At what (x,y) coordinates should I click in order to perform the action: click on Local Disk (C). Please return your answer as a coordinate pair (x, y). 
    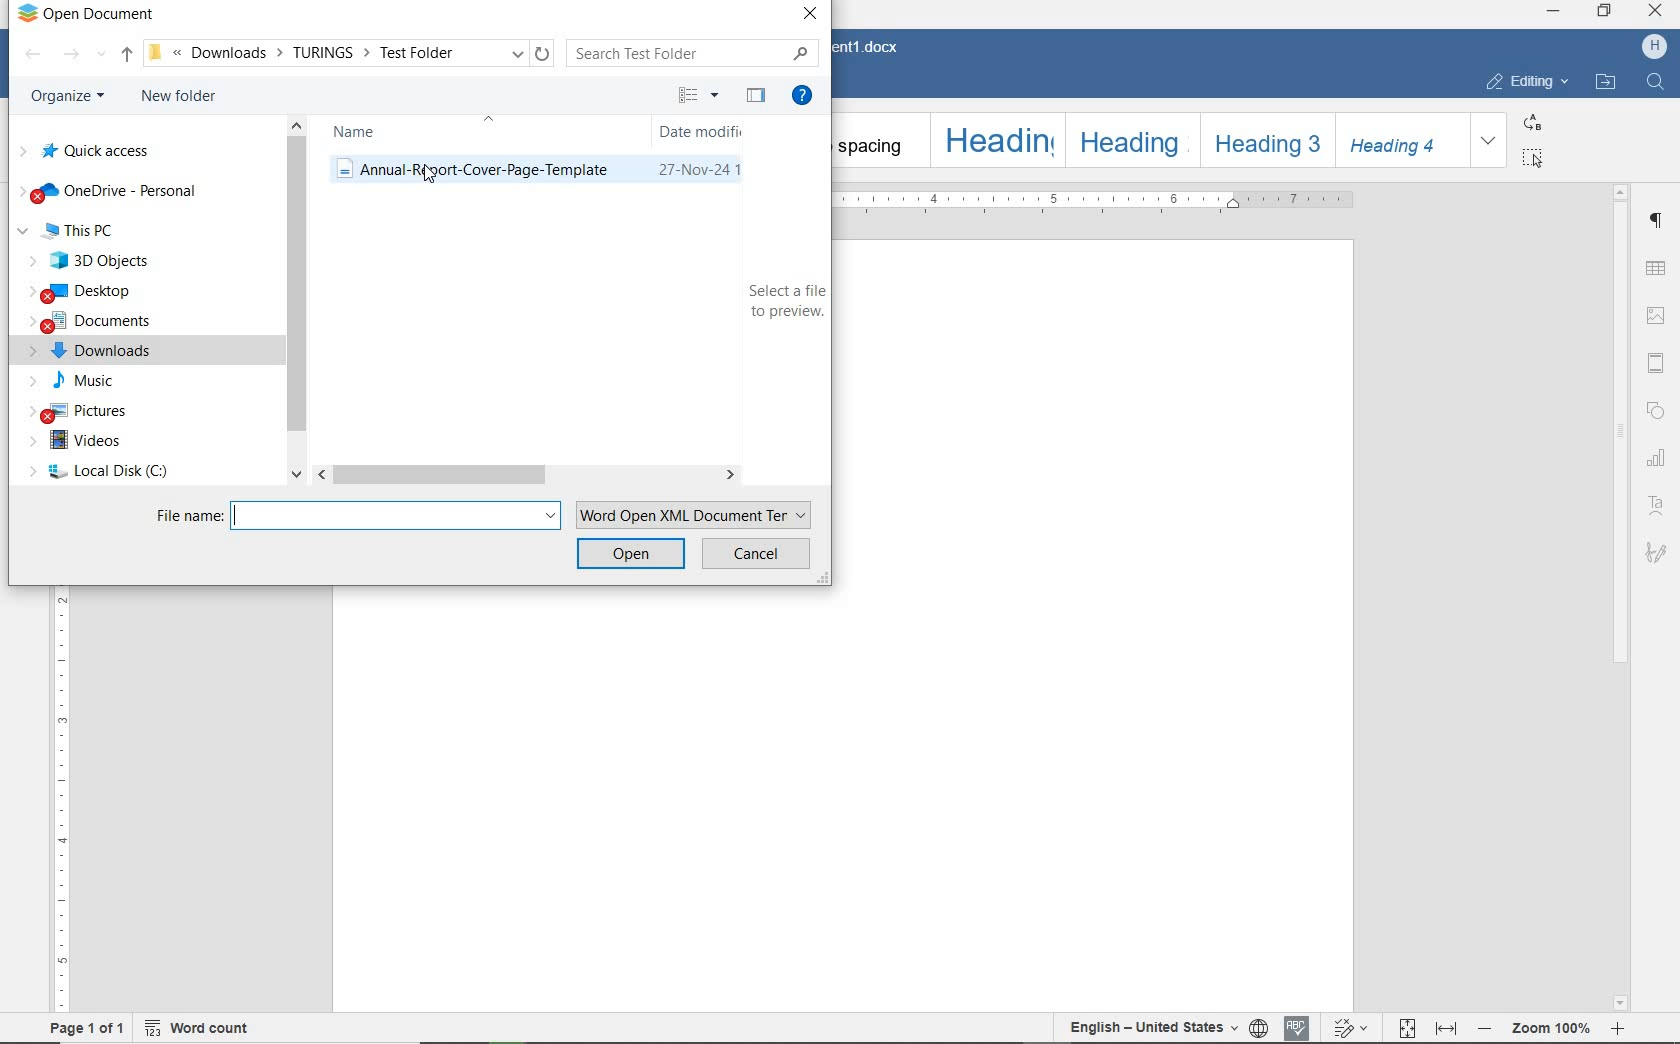
    Looking at the image, I should click on (96, 474).